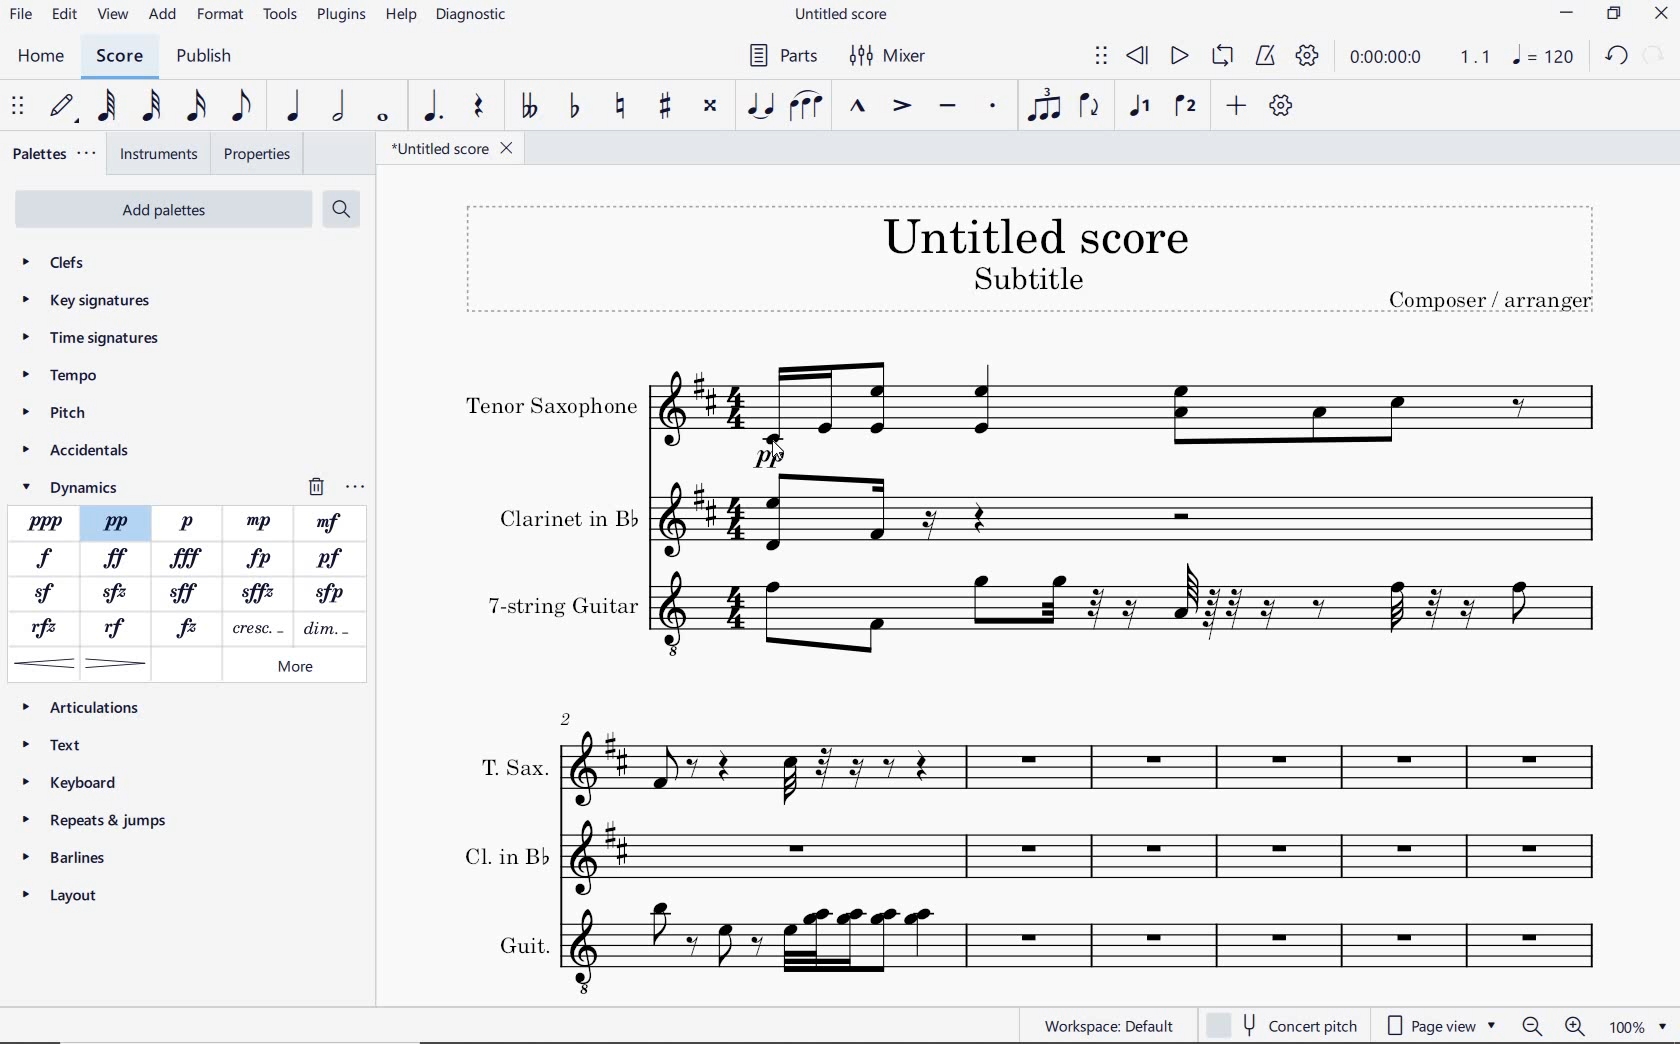  Describe the element at coordinates (199, 107) in the screenshot. I see `16TH NOTE` at that location.